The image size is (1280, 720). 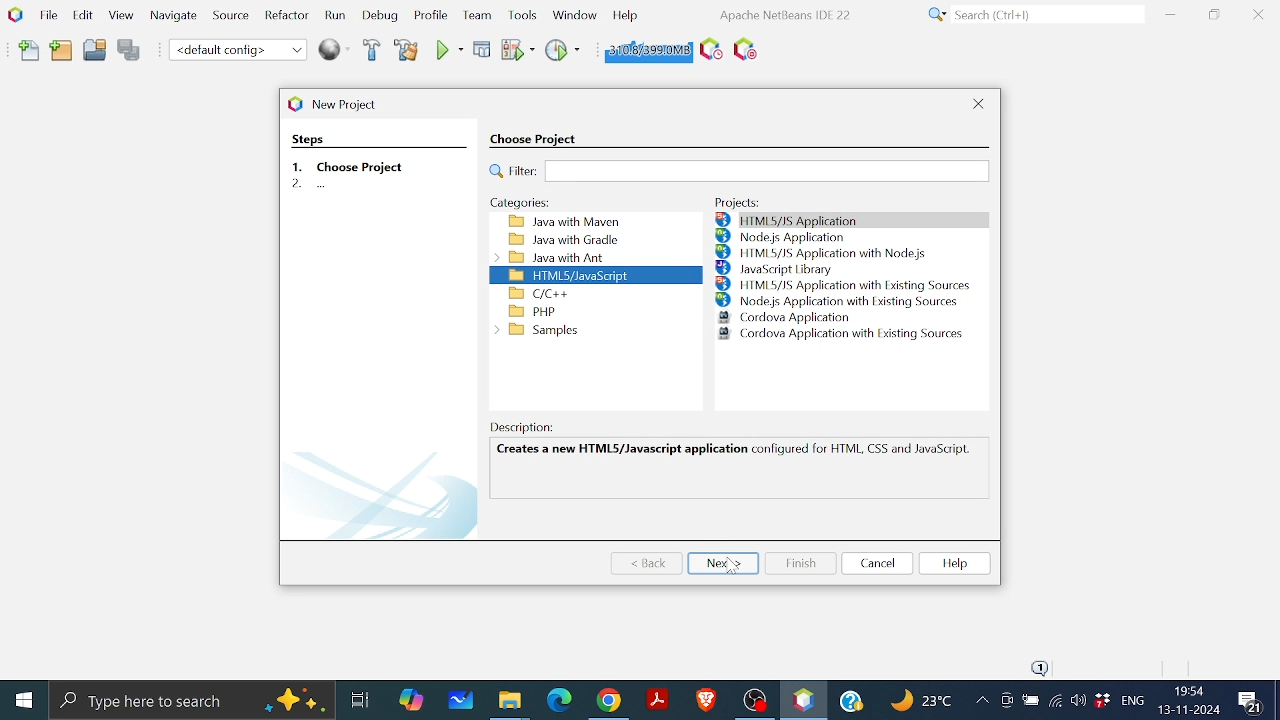 I want to click on HTML5/JS Application with Existing Sources, so click(x=847, y=284).